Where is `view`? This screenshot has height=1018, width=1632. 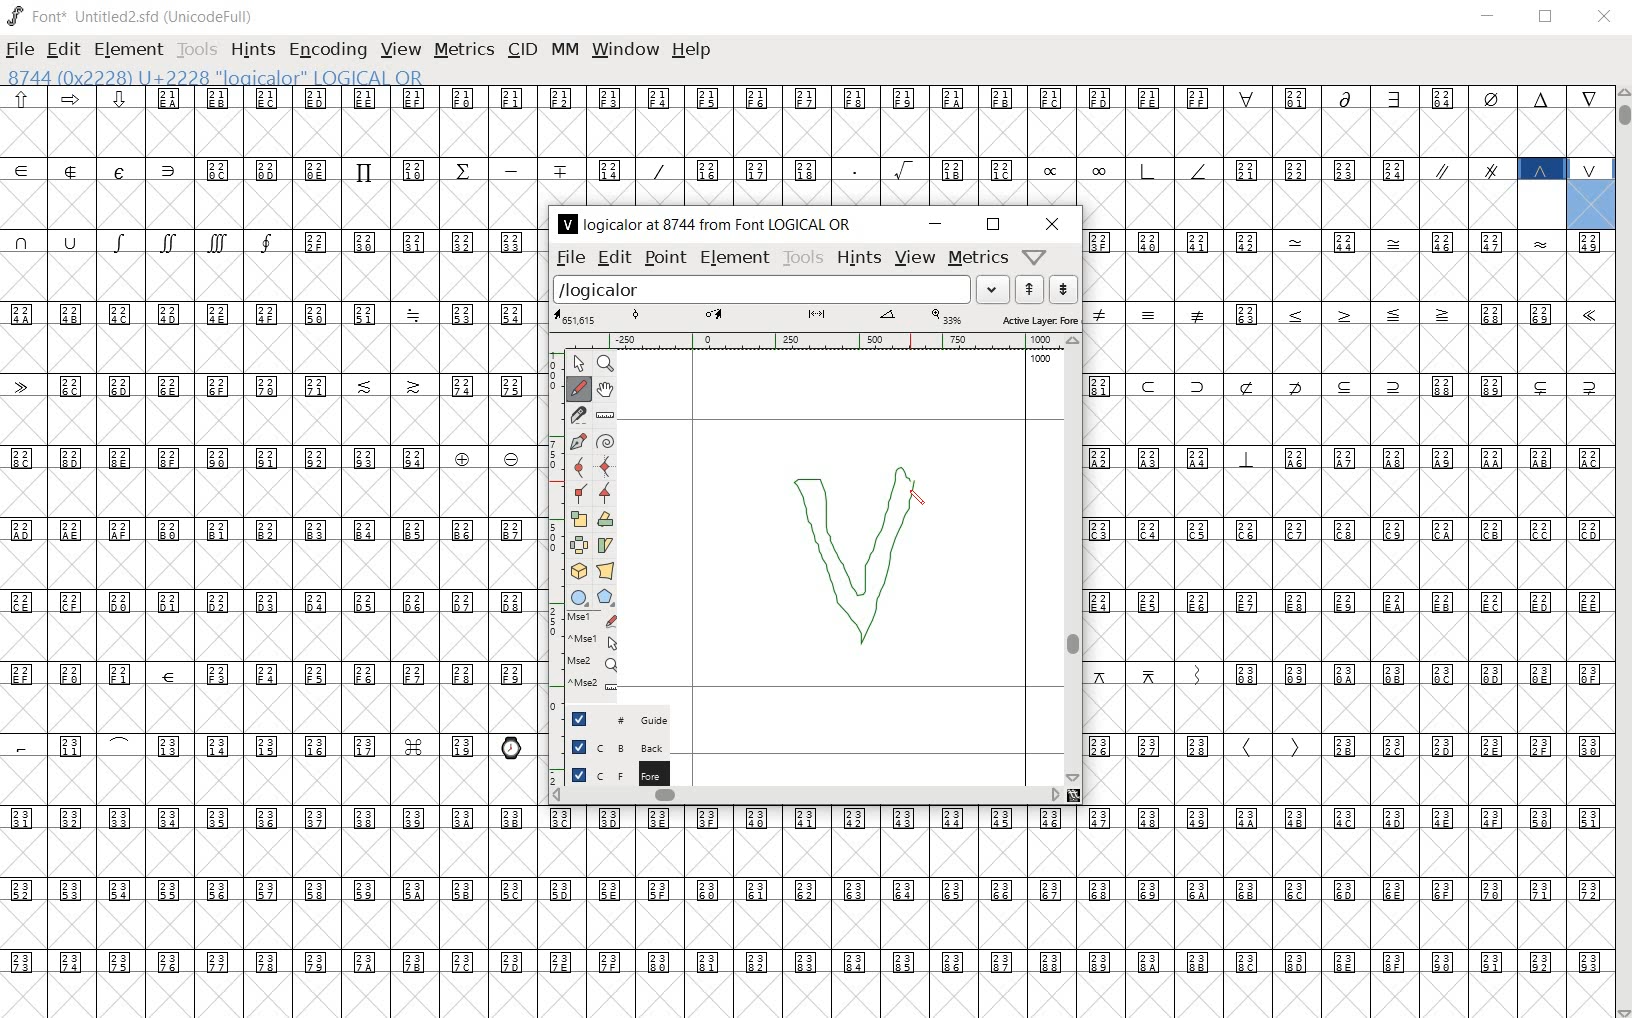 view is located at coordinates (914, 258).